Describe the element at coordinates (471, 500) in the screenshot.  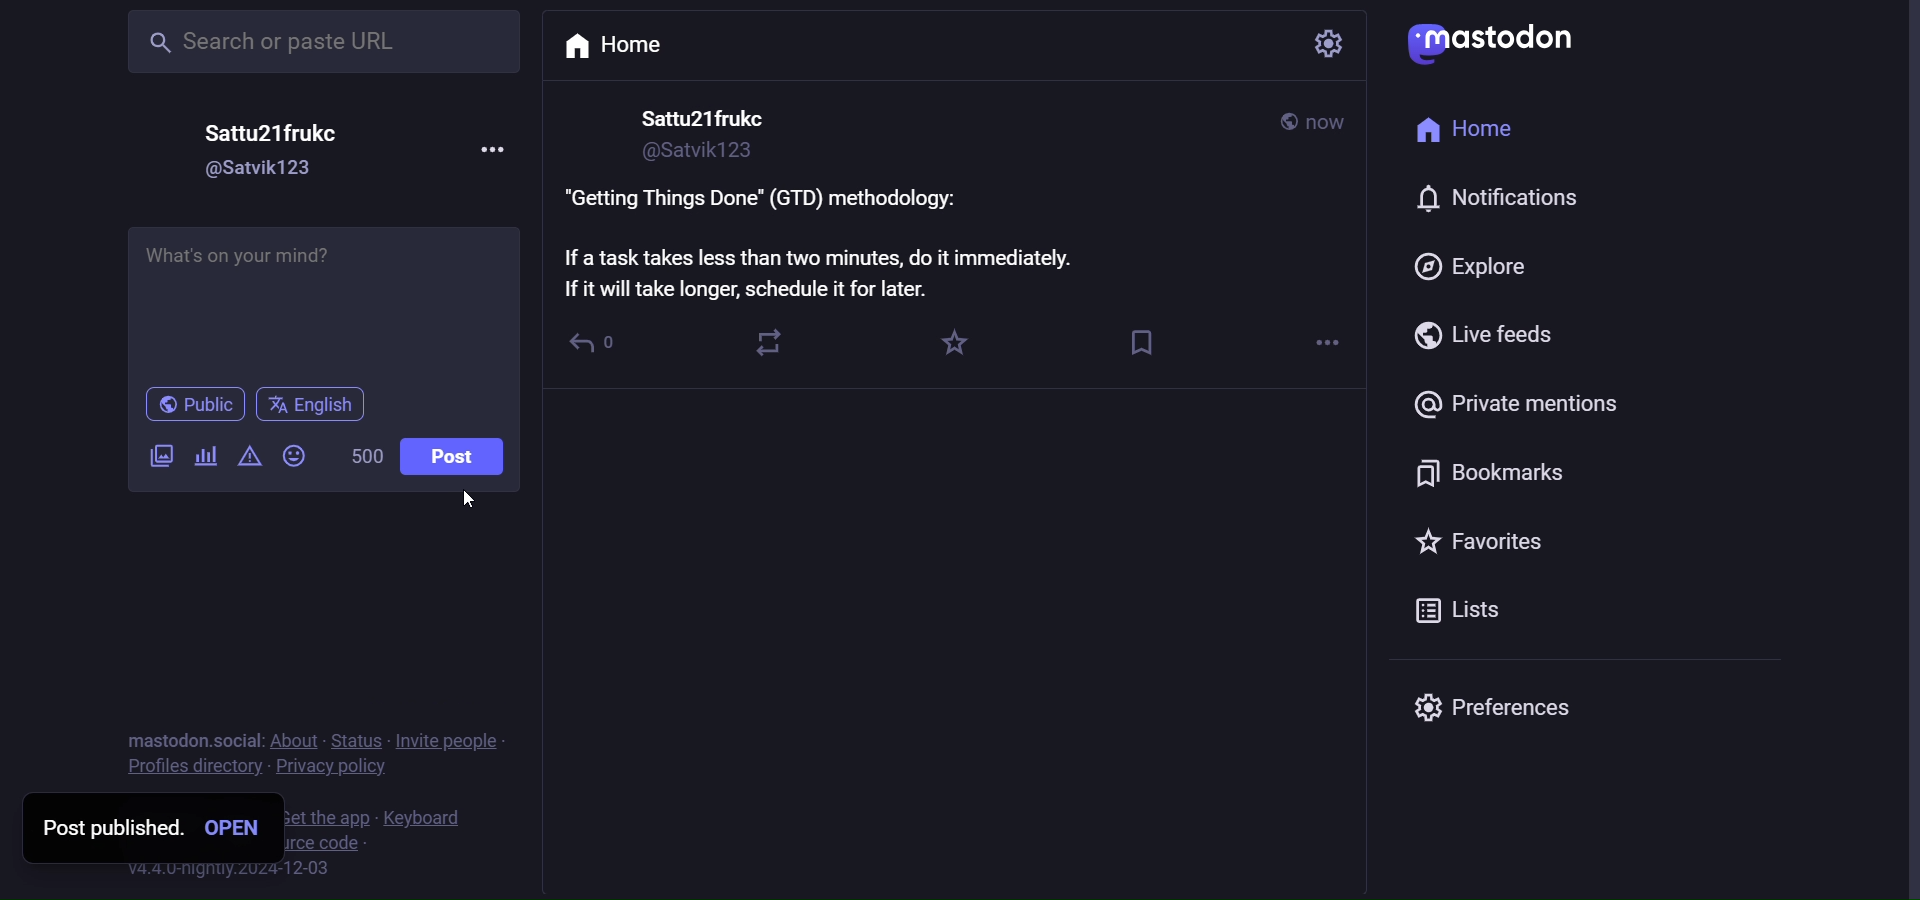
I see `cursor` at that location.